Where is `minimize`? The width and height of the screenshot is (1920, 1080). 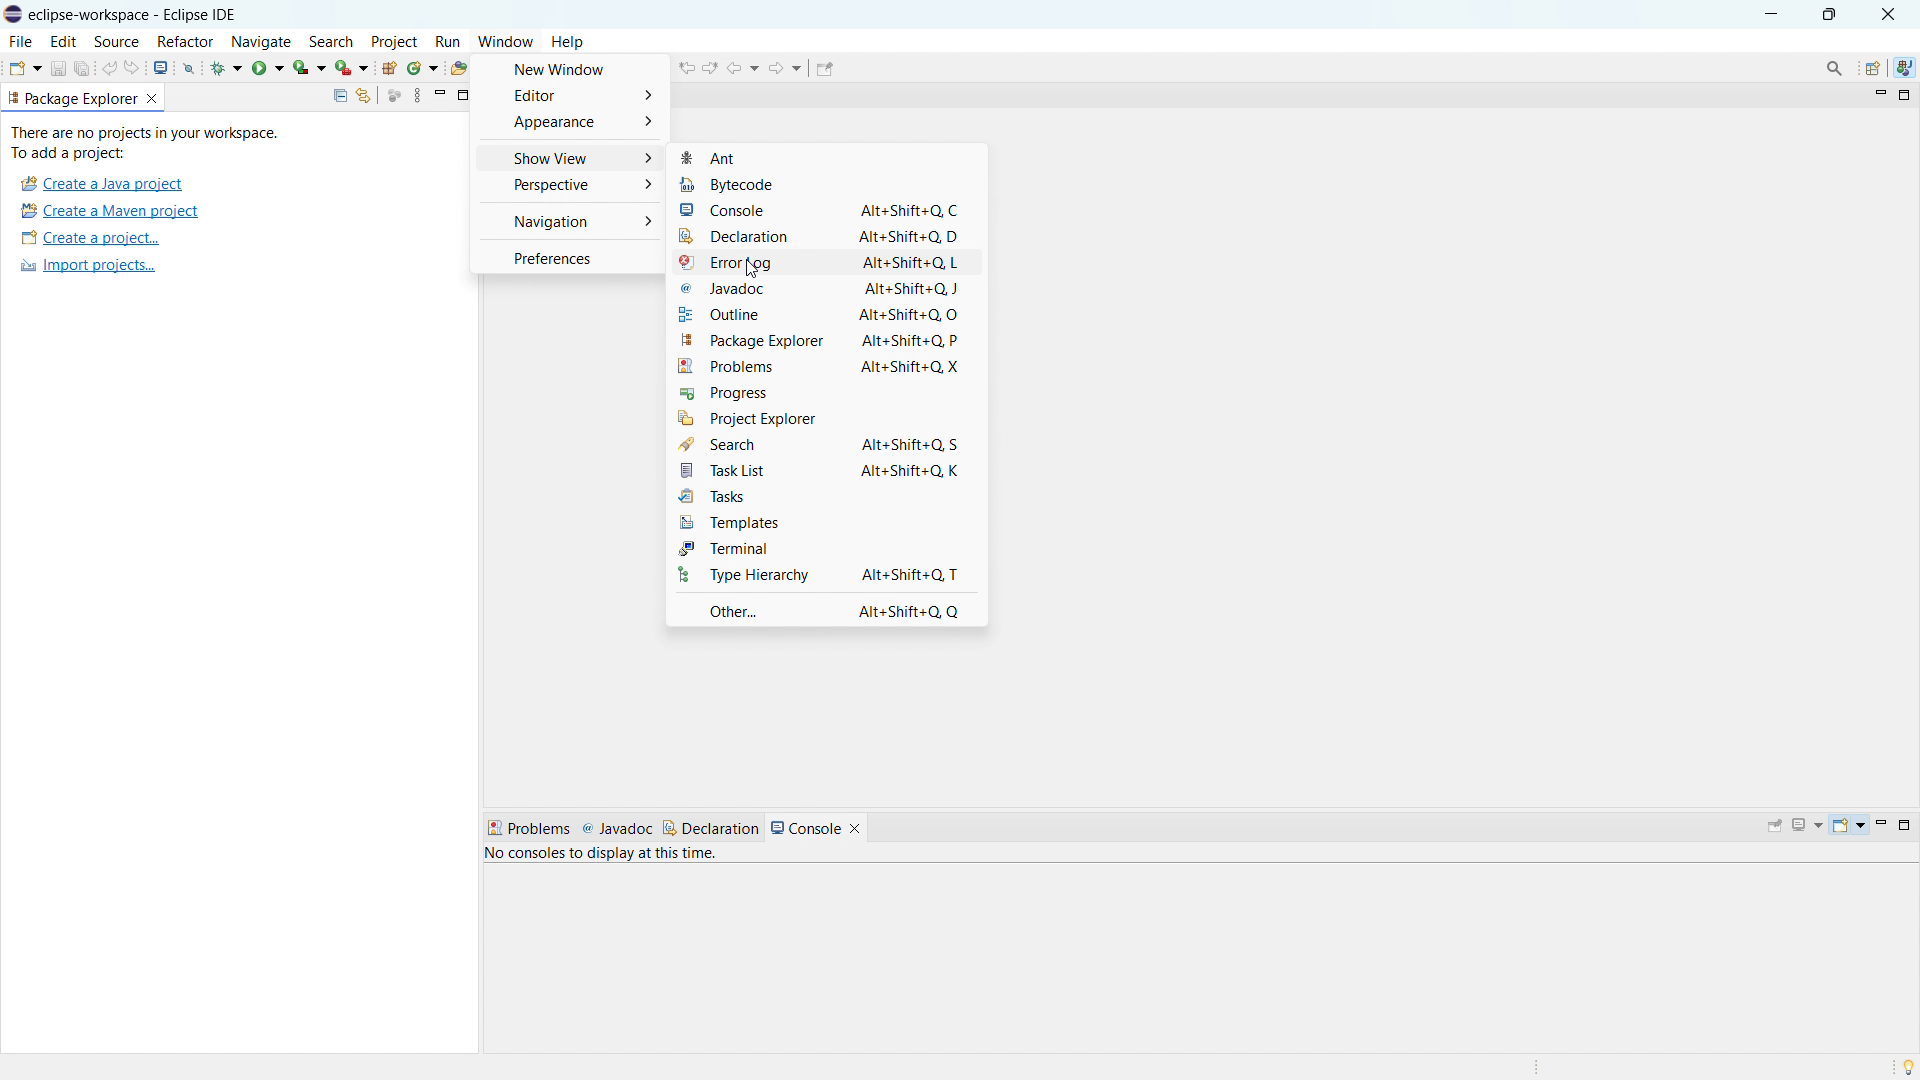
minimize is located at coordinates (1881, 91).